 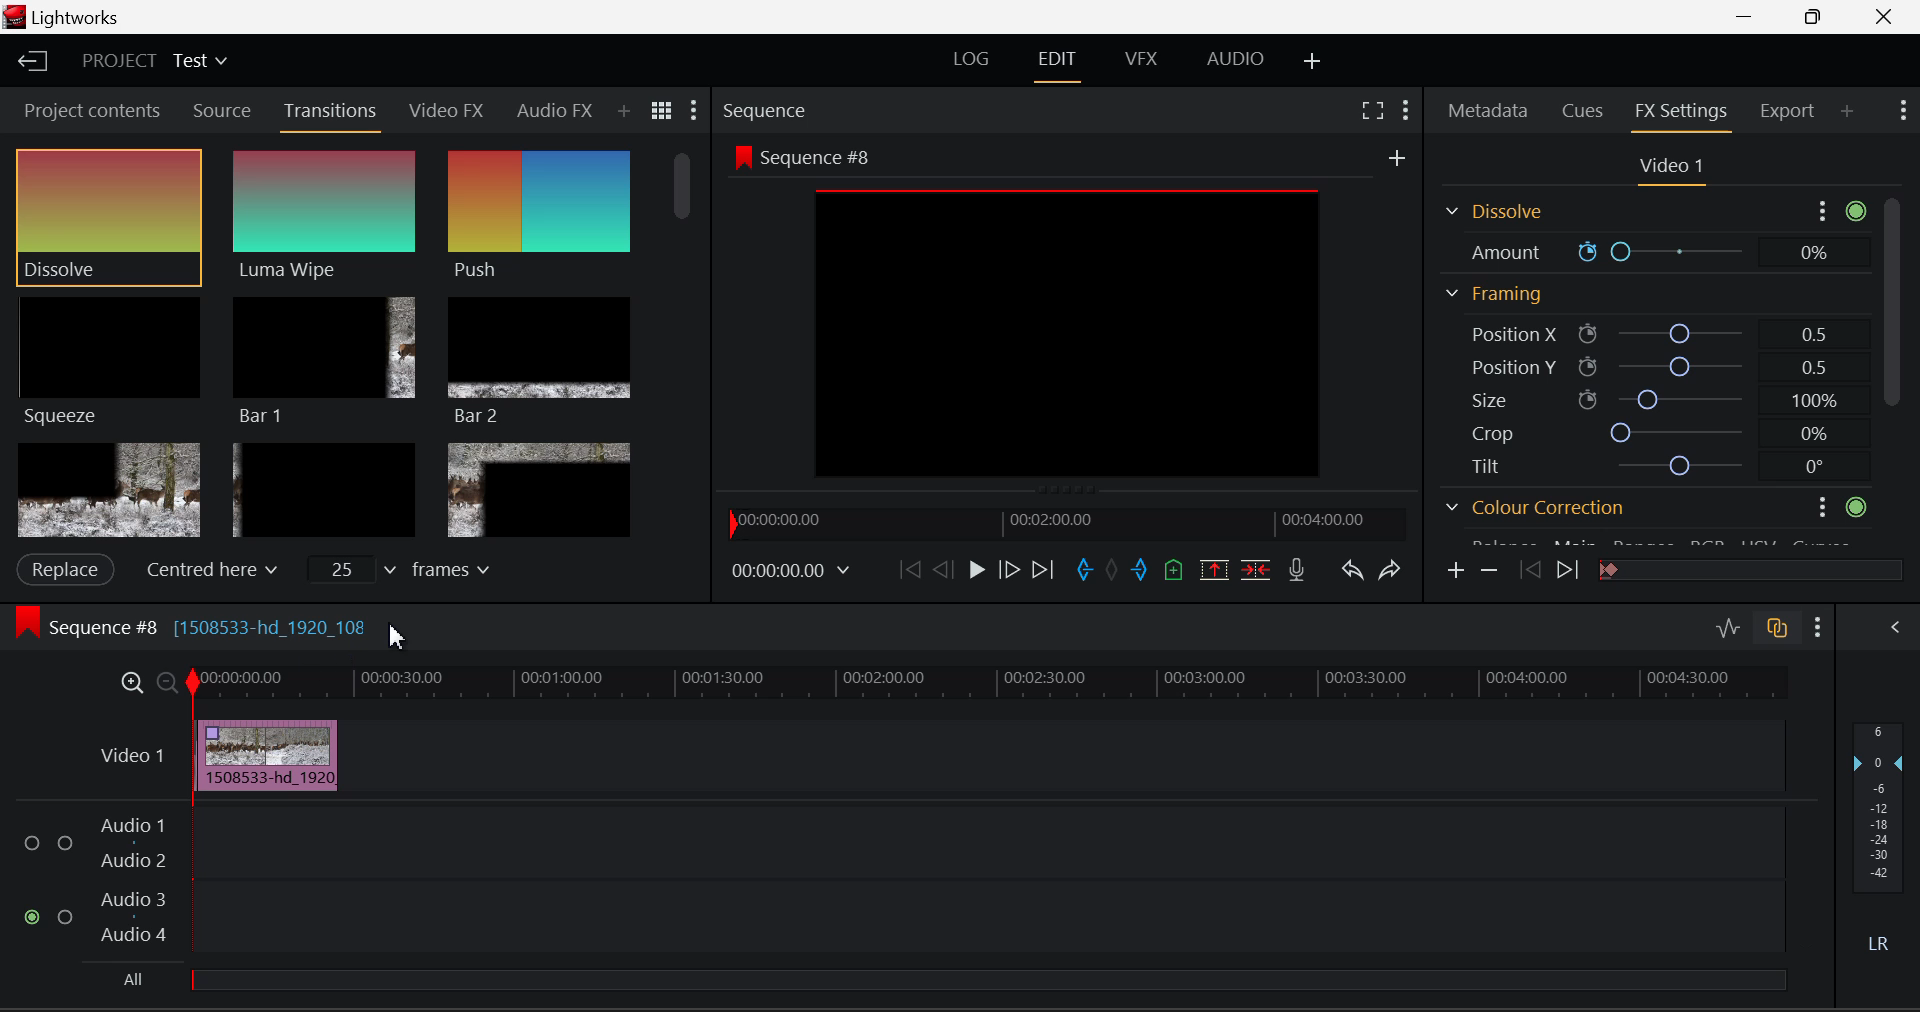 What do you see at coordinates (600, 111) in the screenshot?
I see `Add Panel` at bounding box center [600, 111].